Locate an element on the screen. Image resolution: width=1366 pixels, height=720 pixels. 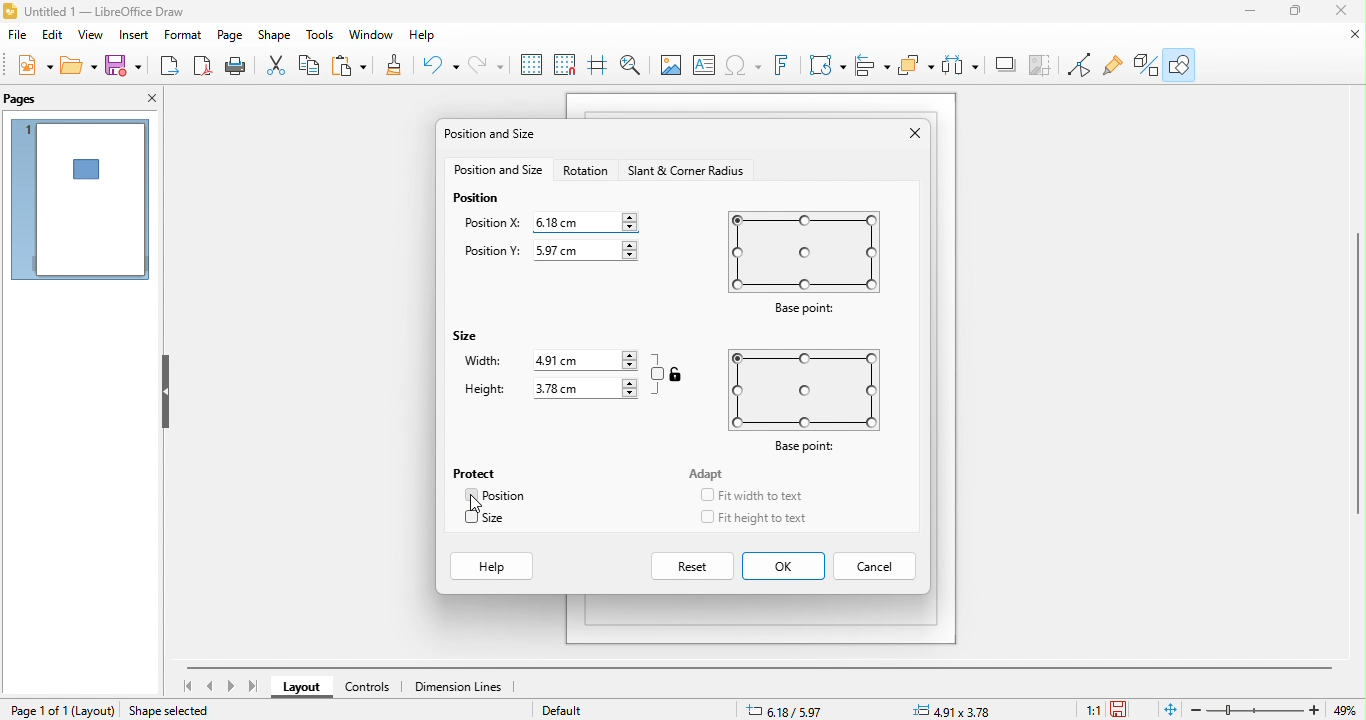
zoom is located at coordinates (1257, 710).